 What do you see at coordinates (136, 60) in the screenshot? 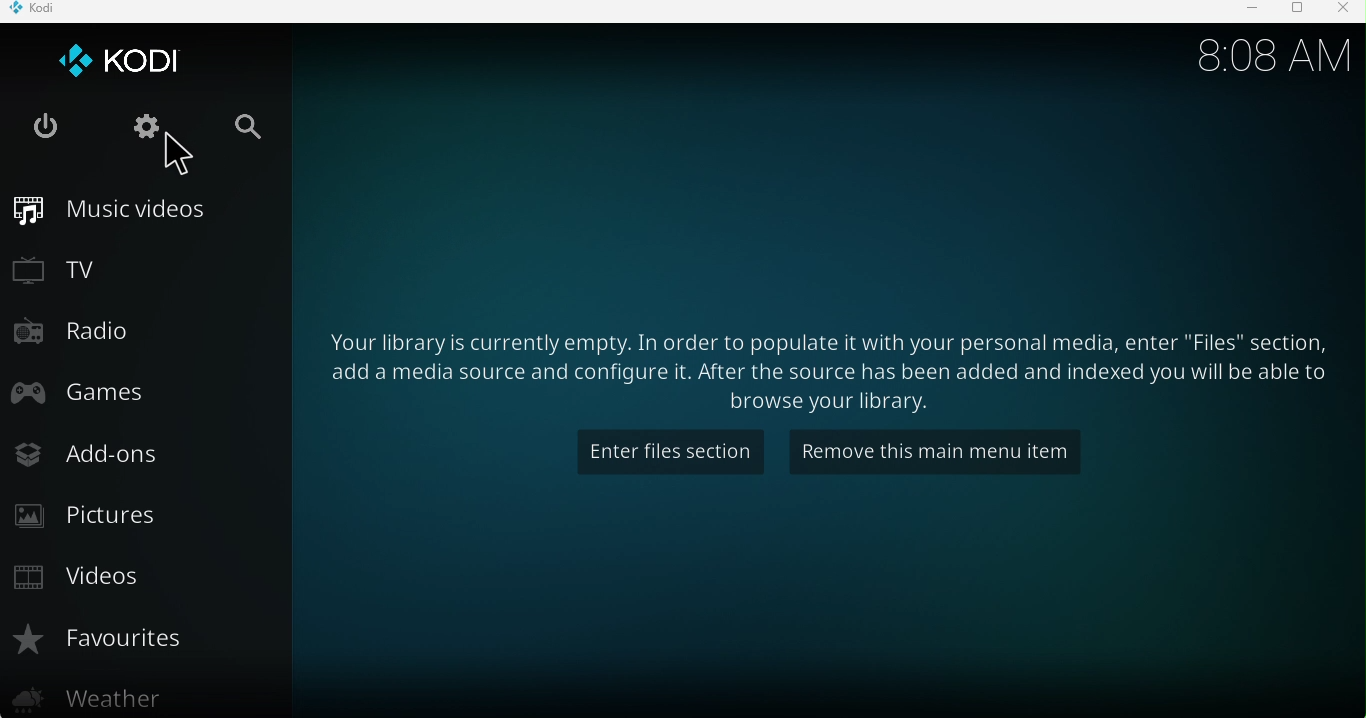
I see `KODI logo` at bounding box center [136, 60].